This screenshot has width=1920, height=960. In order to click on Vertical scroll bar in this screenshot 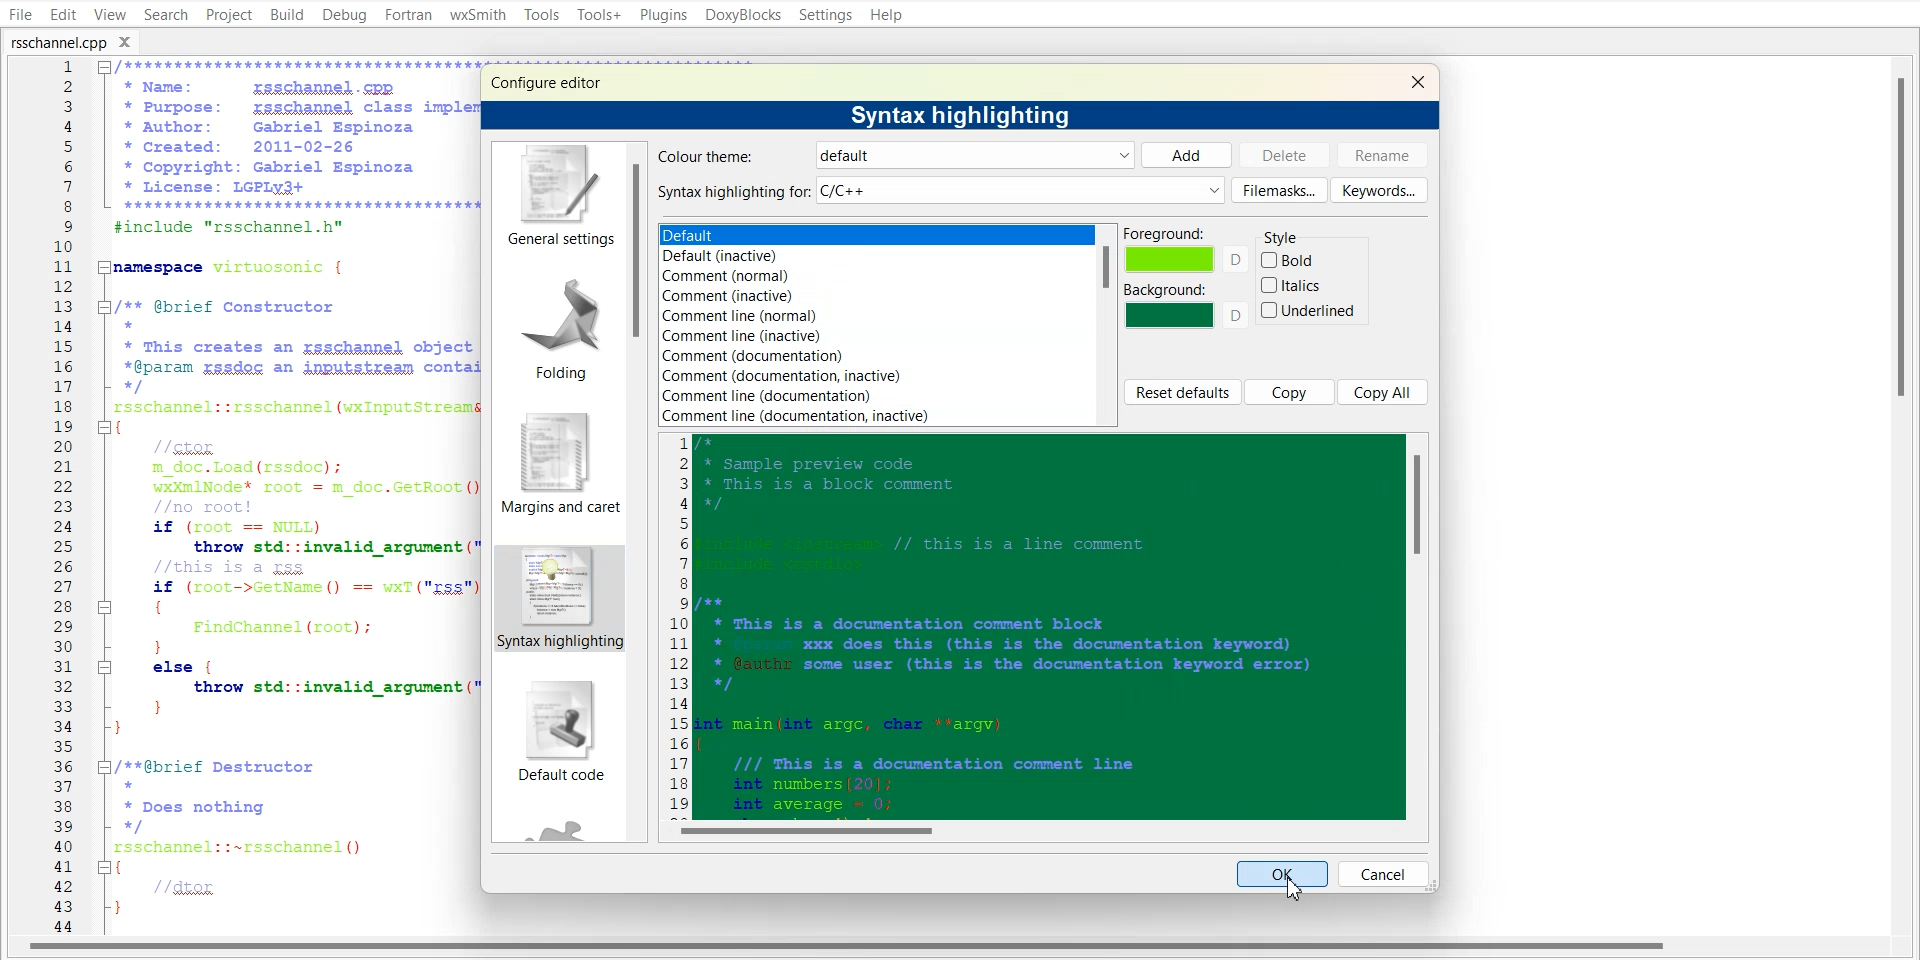, I will do `click(1106, 325)`.